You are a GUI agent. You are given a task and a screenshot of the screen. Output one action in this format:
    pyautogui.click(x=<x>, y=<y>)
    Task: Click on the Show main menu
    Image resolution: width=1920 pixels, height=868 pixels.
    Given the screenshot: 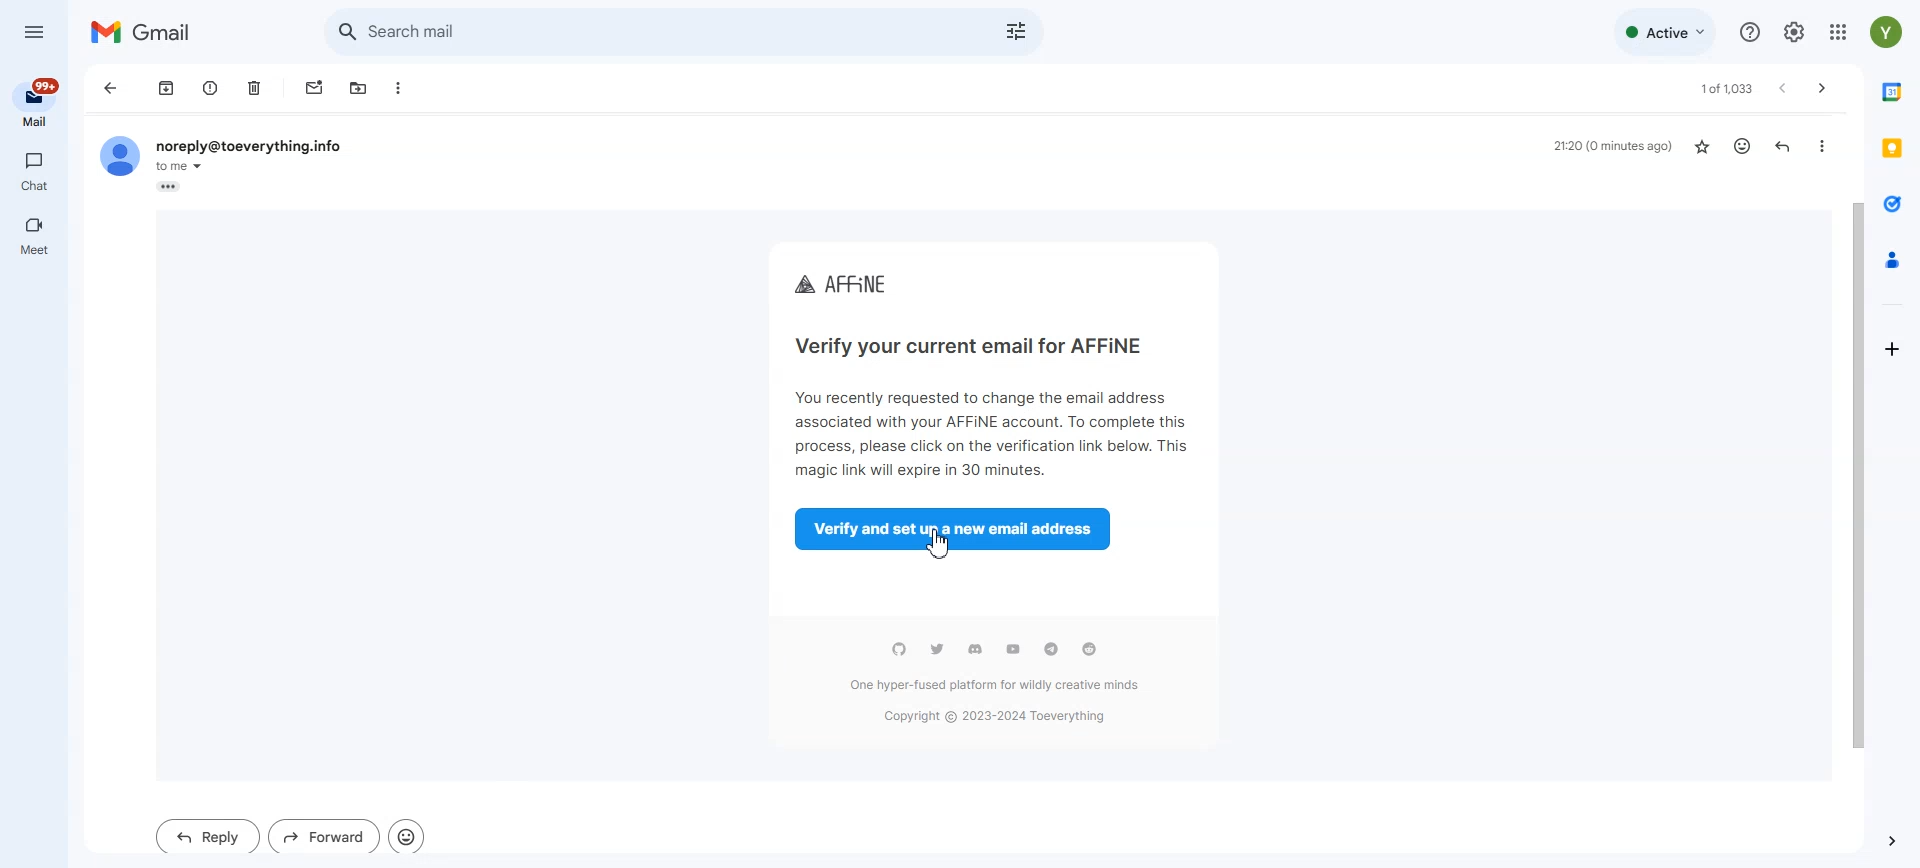 What is the action you would take?
    pyautogui.click(x=34, y=31)
    